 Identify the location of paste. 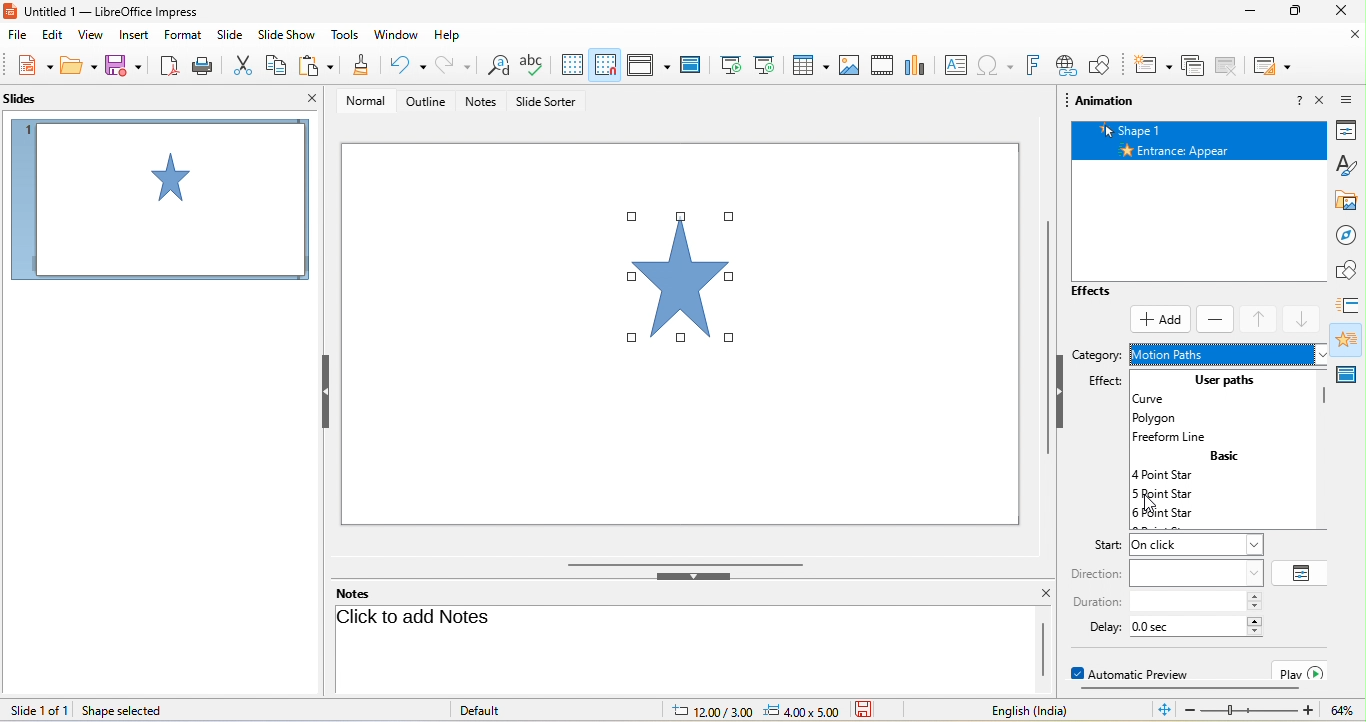
(317, 65).